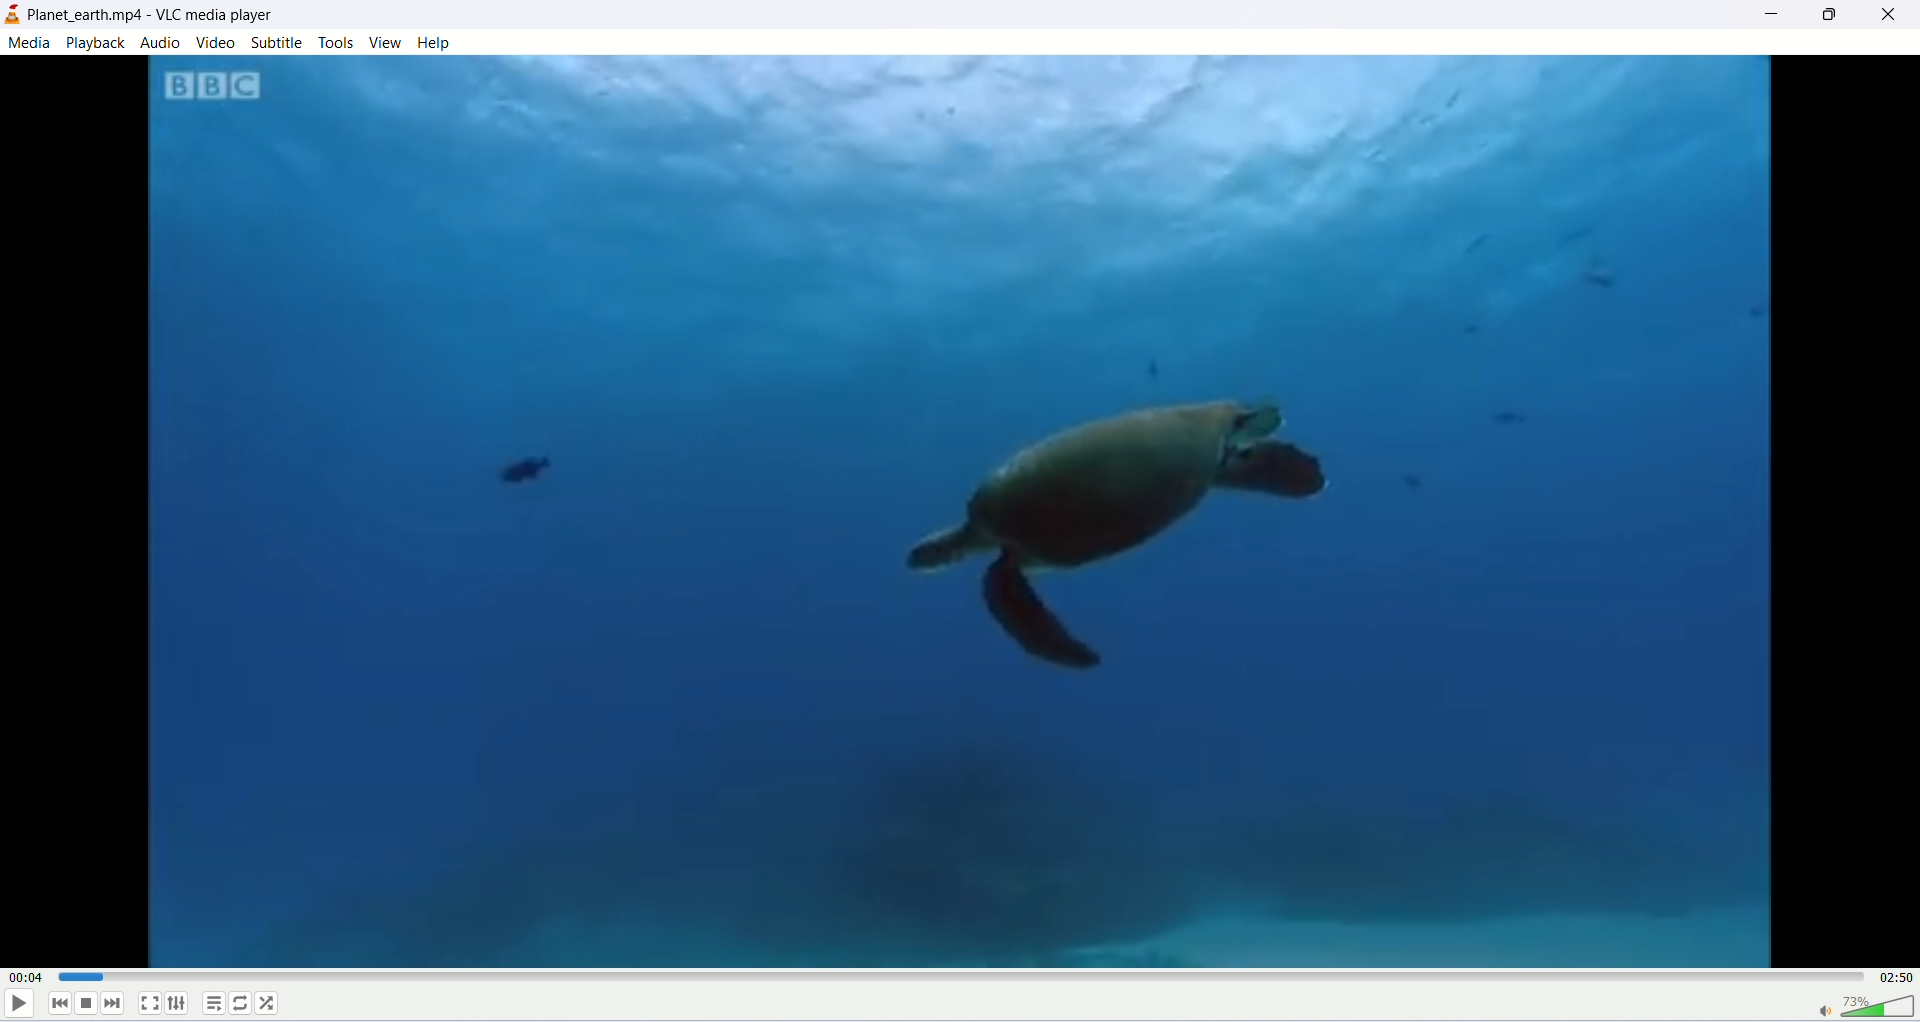  What do you see at coordinates (95, 41) in the screenshot?
I see `playback` at bounding box center [95, 41].